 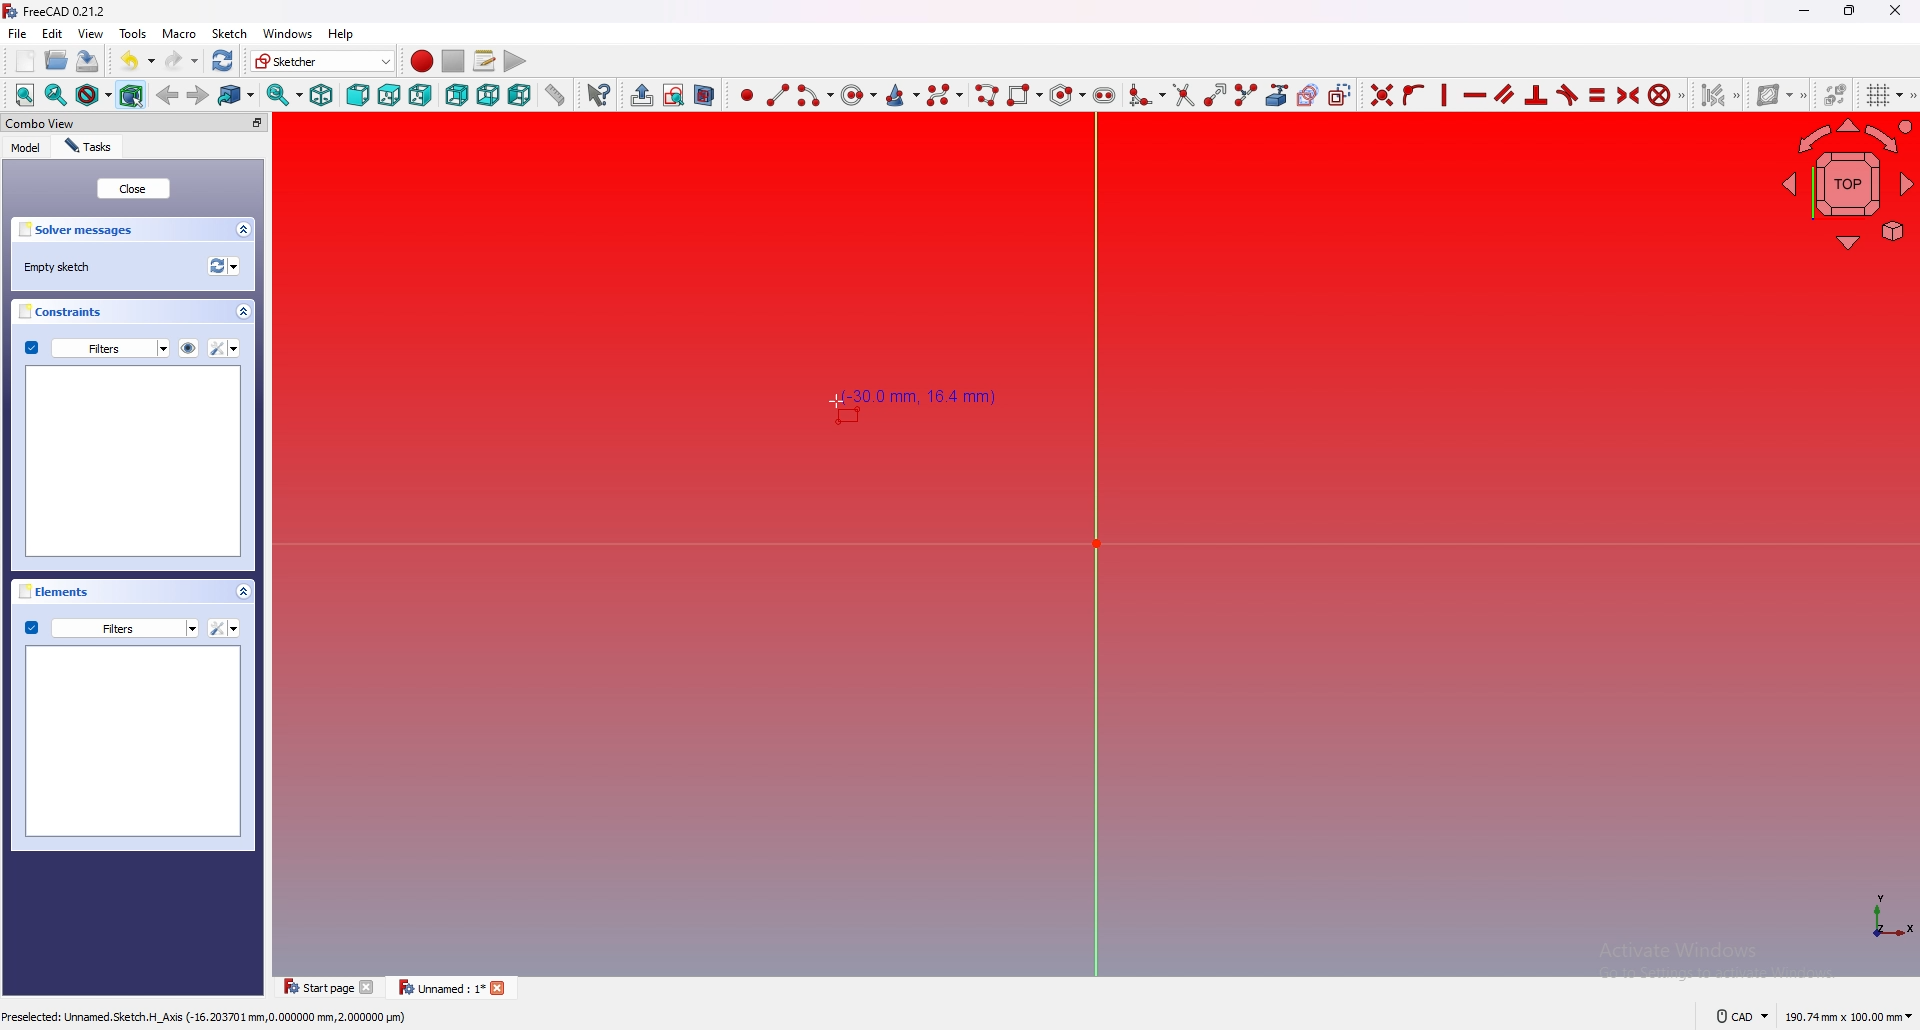 I want to click on show B spline info, so click(x=1777, y=95).